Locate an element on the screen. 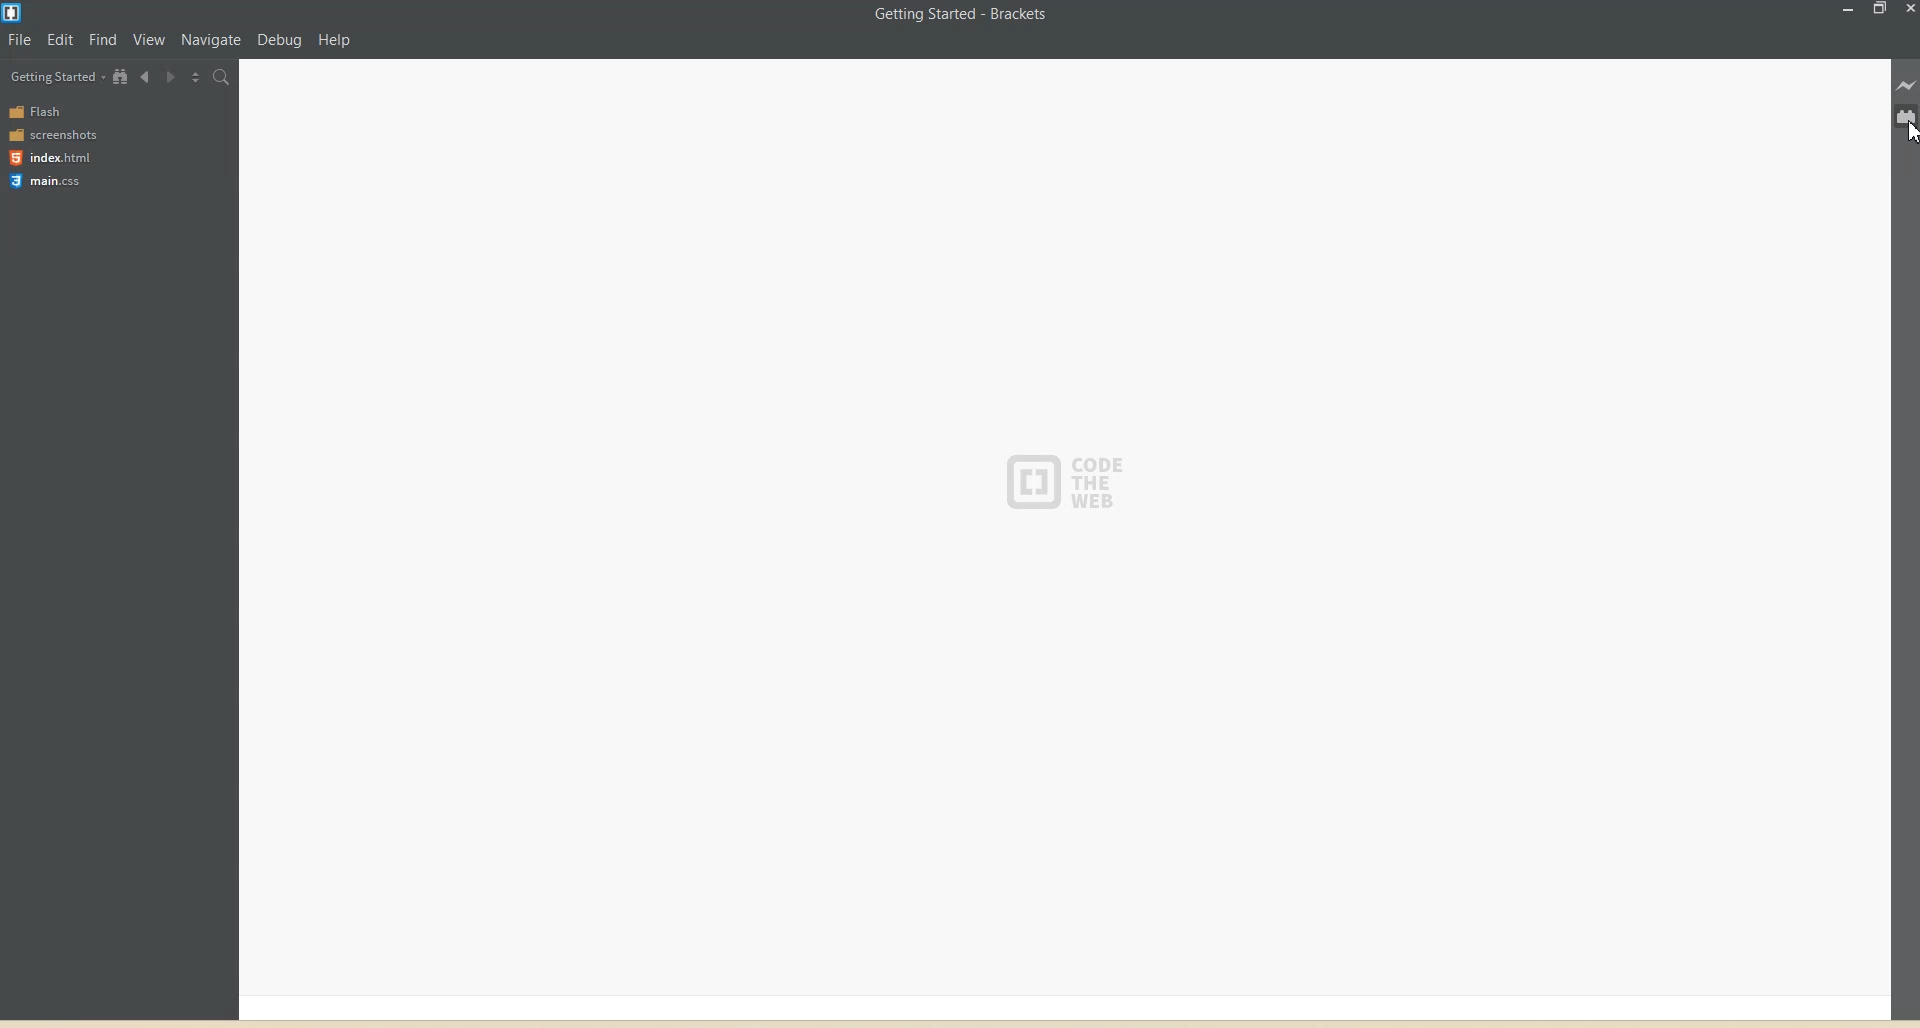  Help is located at coordinates (334, 39).